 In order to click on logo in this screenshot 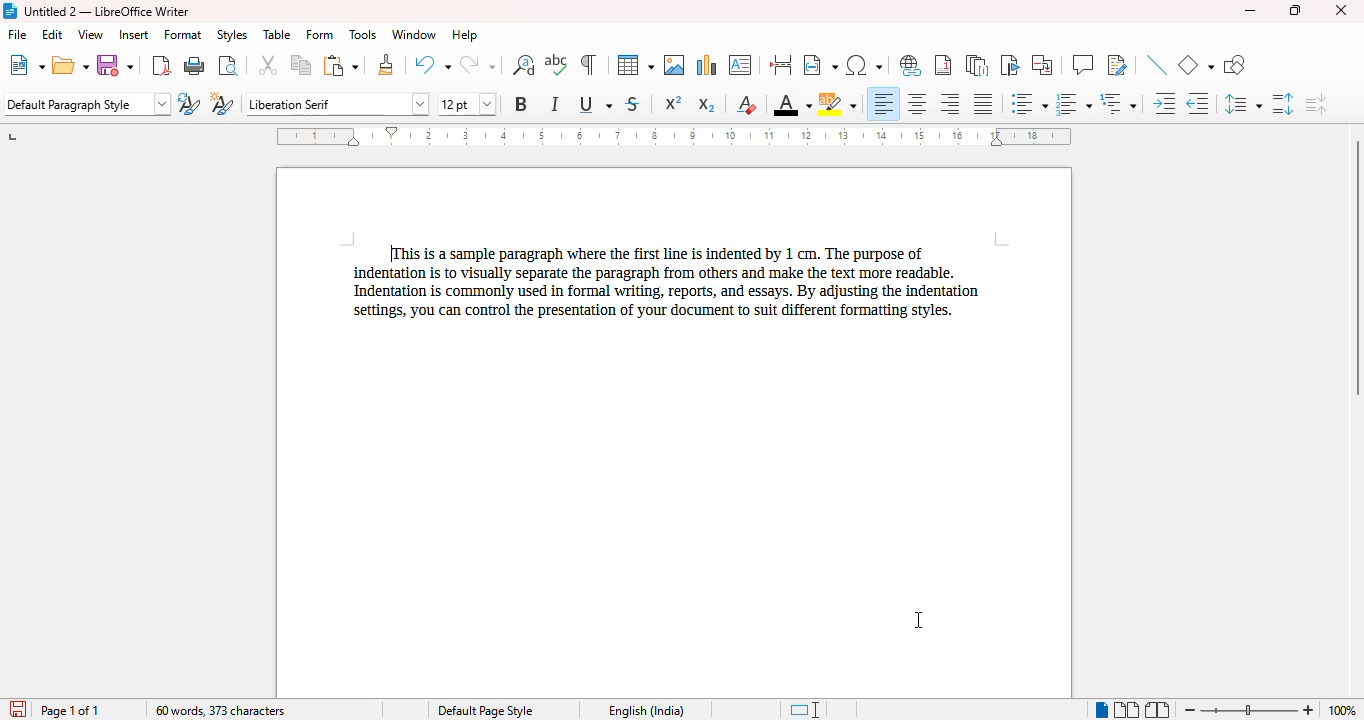, I will do `click(9, 11)`.